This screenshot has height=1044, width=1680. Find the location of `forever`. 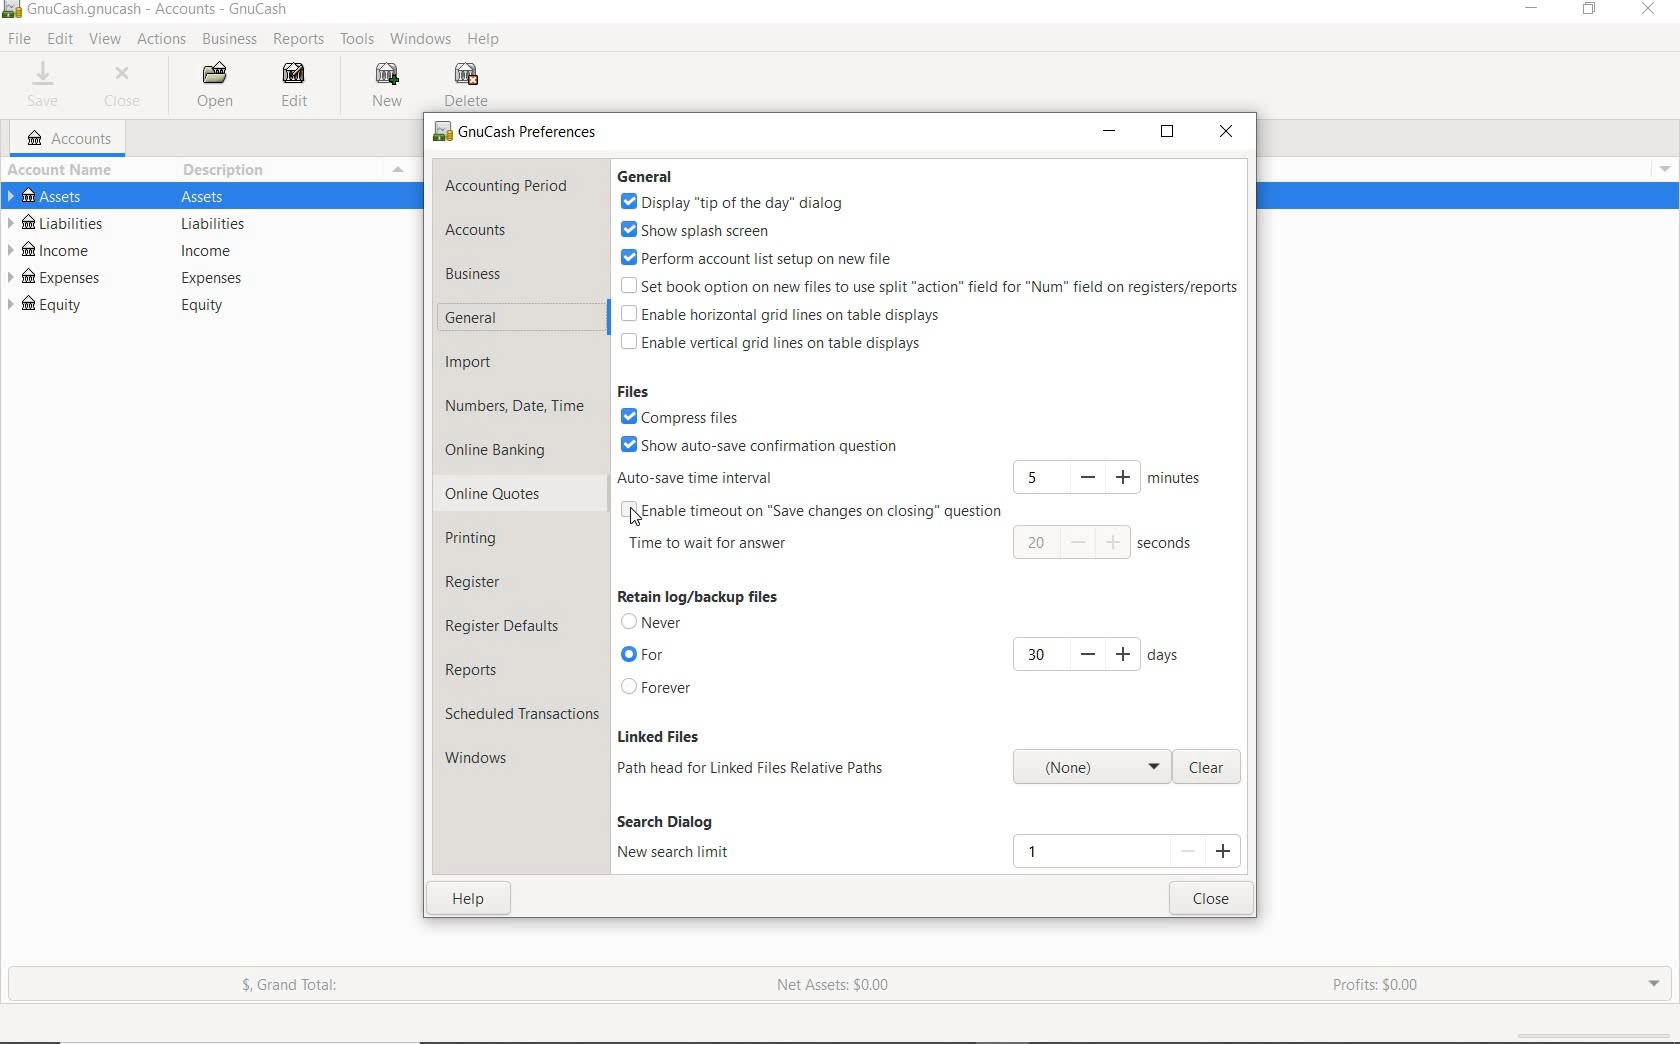

forever is located at coordinates (661, 688).